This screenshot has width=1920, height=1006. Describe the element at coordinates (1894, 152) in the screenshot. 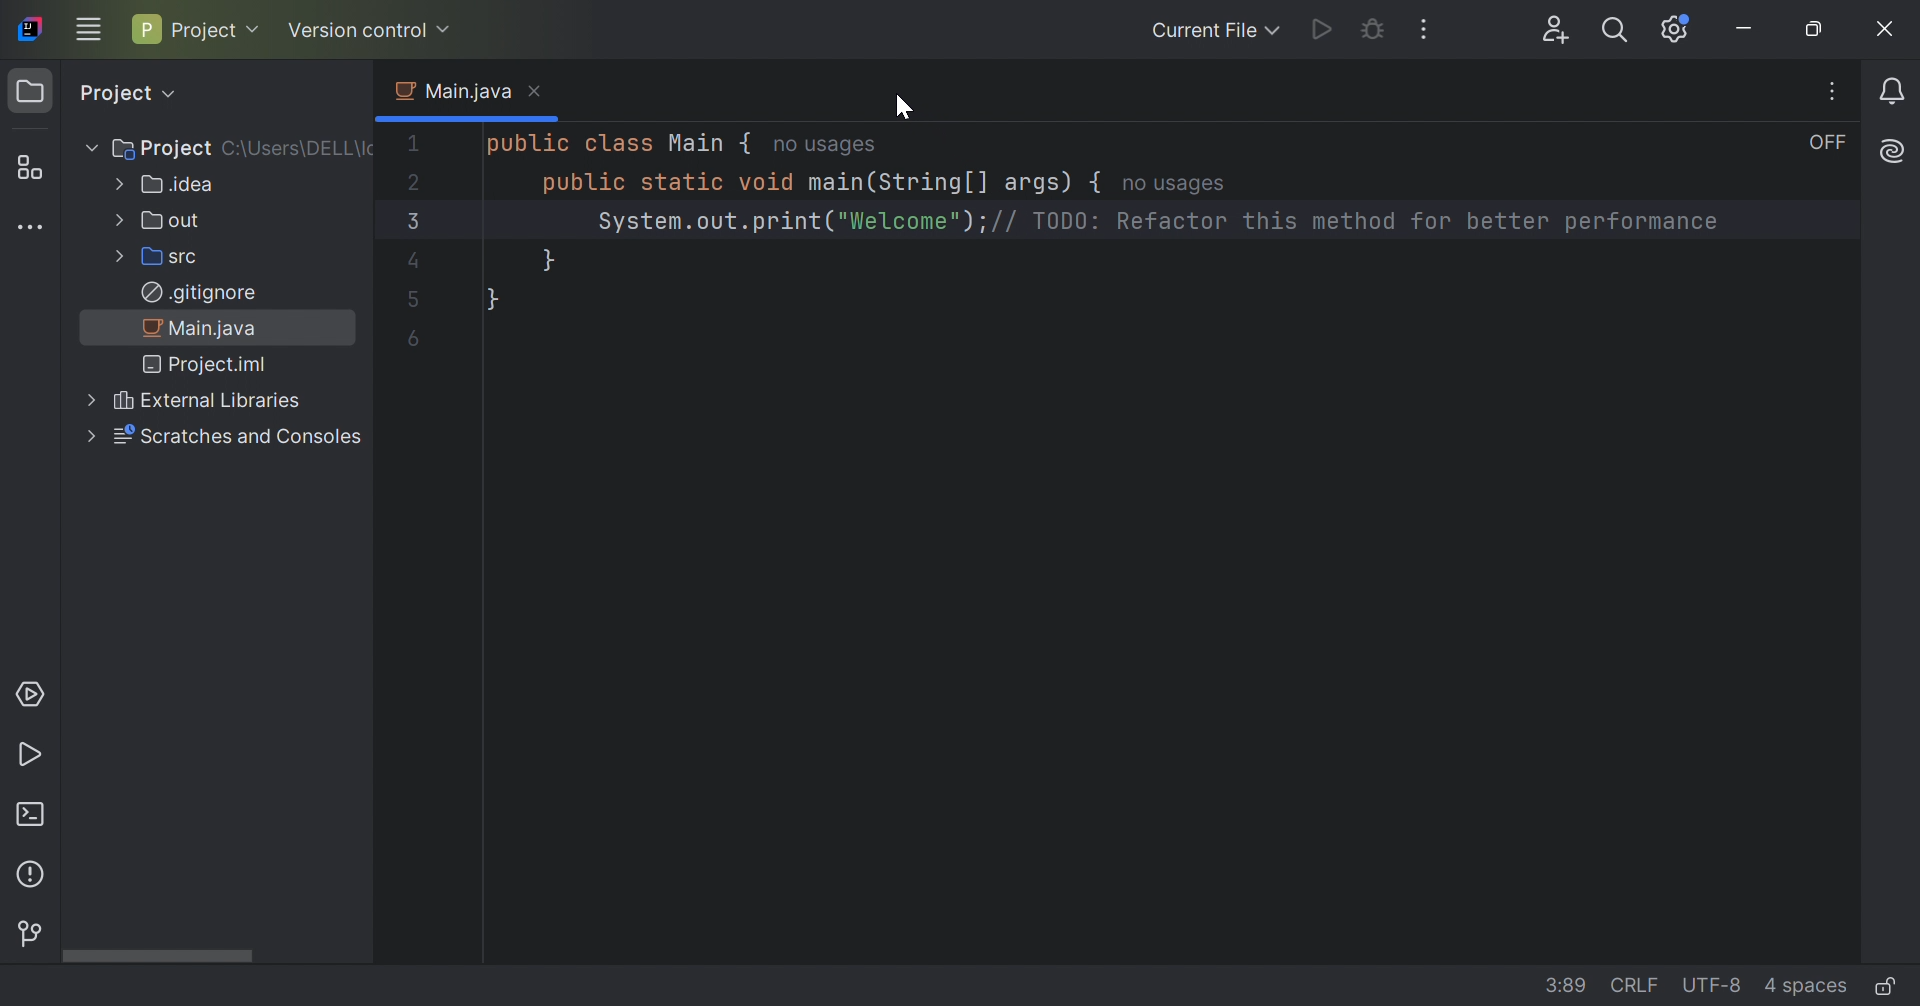

I see `AI Assistance` at that location.